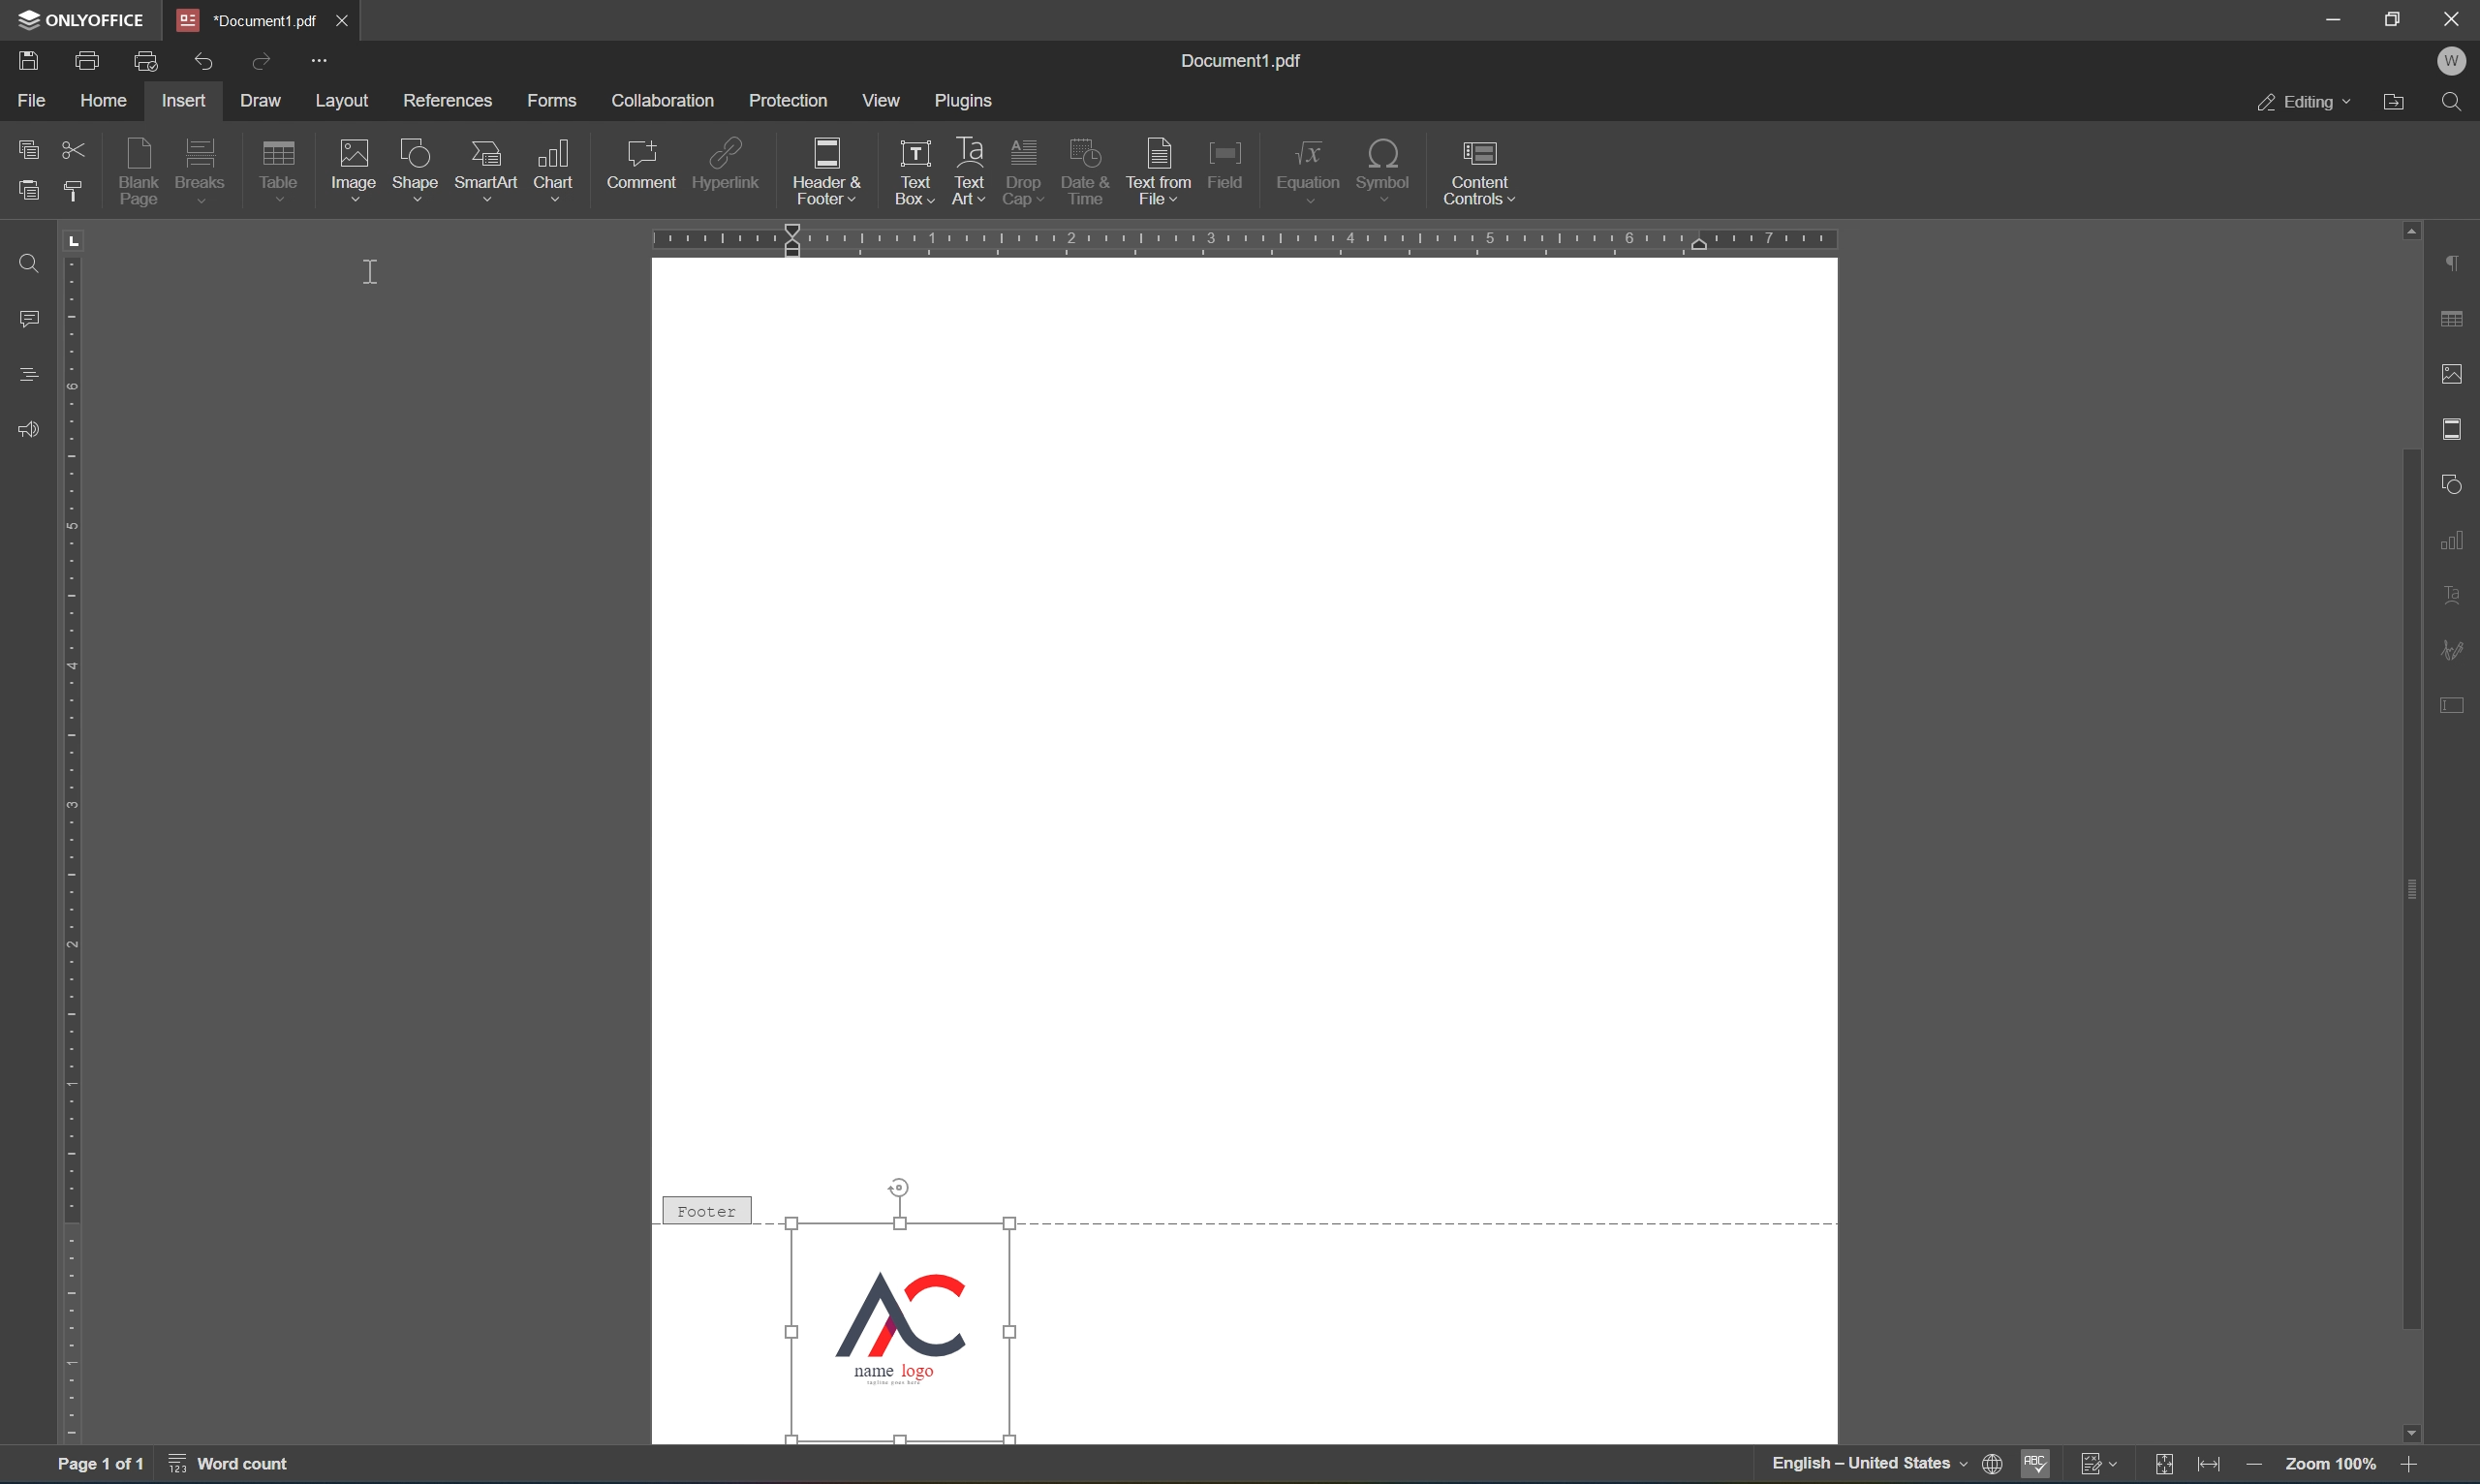 The image size is (2480, 1484). Describe the element at coordinates (2457, 105) in the screenshot. I see `find` at that location.